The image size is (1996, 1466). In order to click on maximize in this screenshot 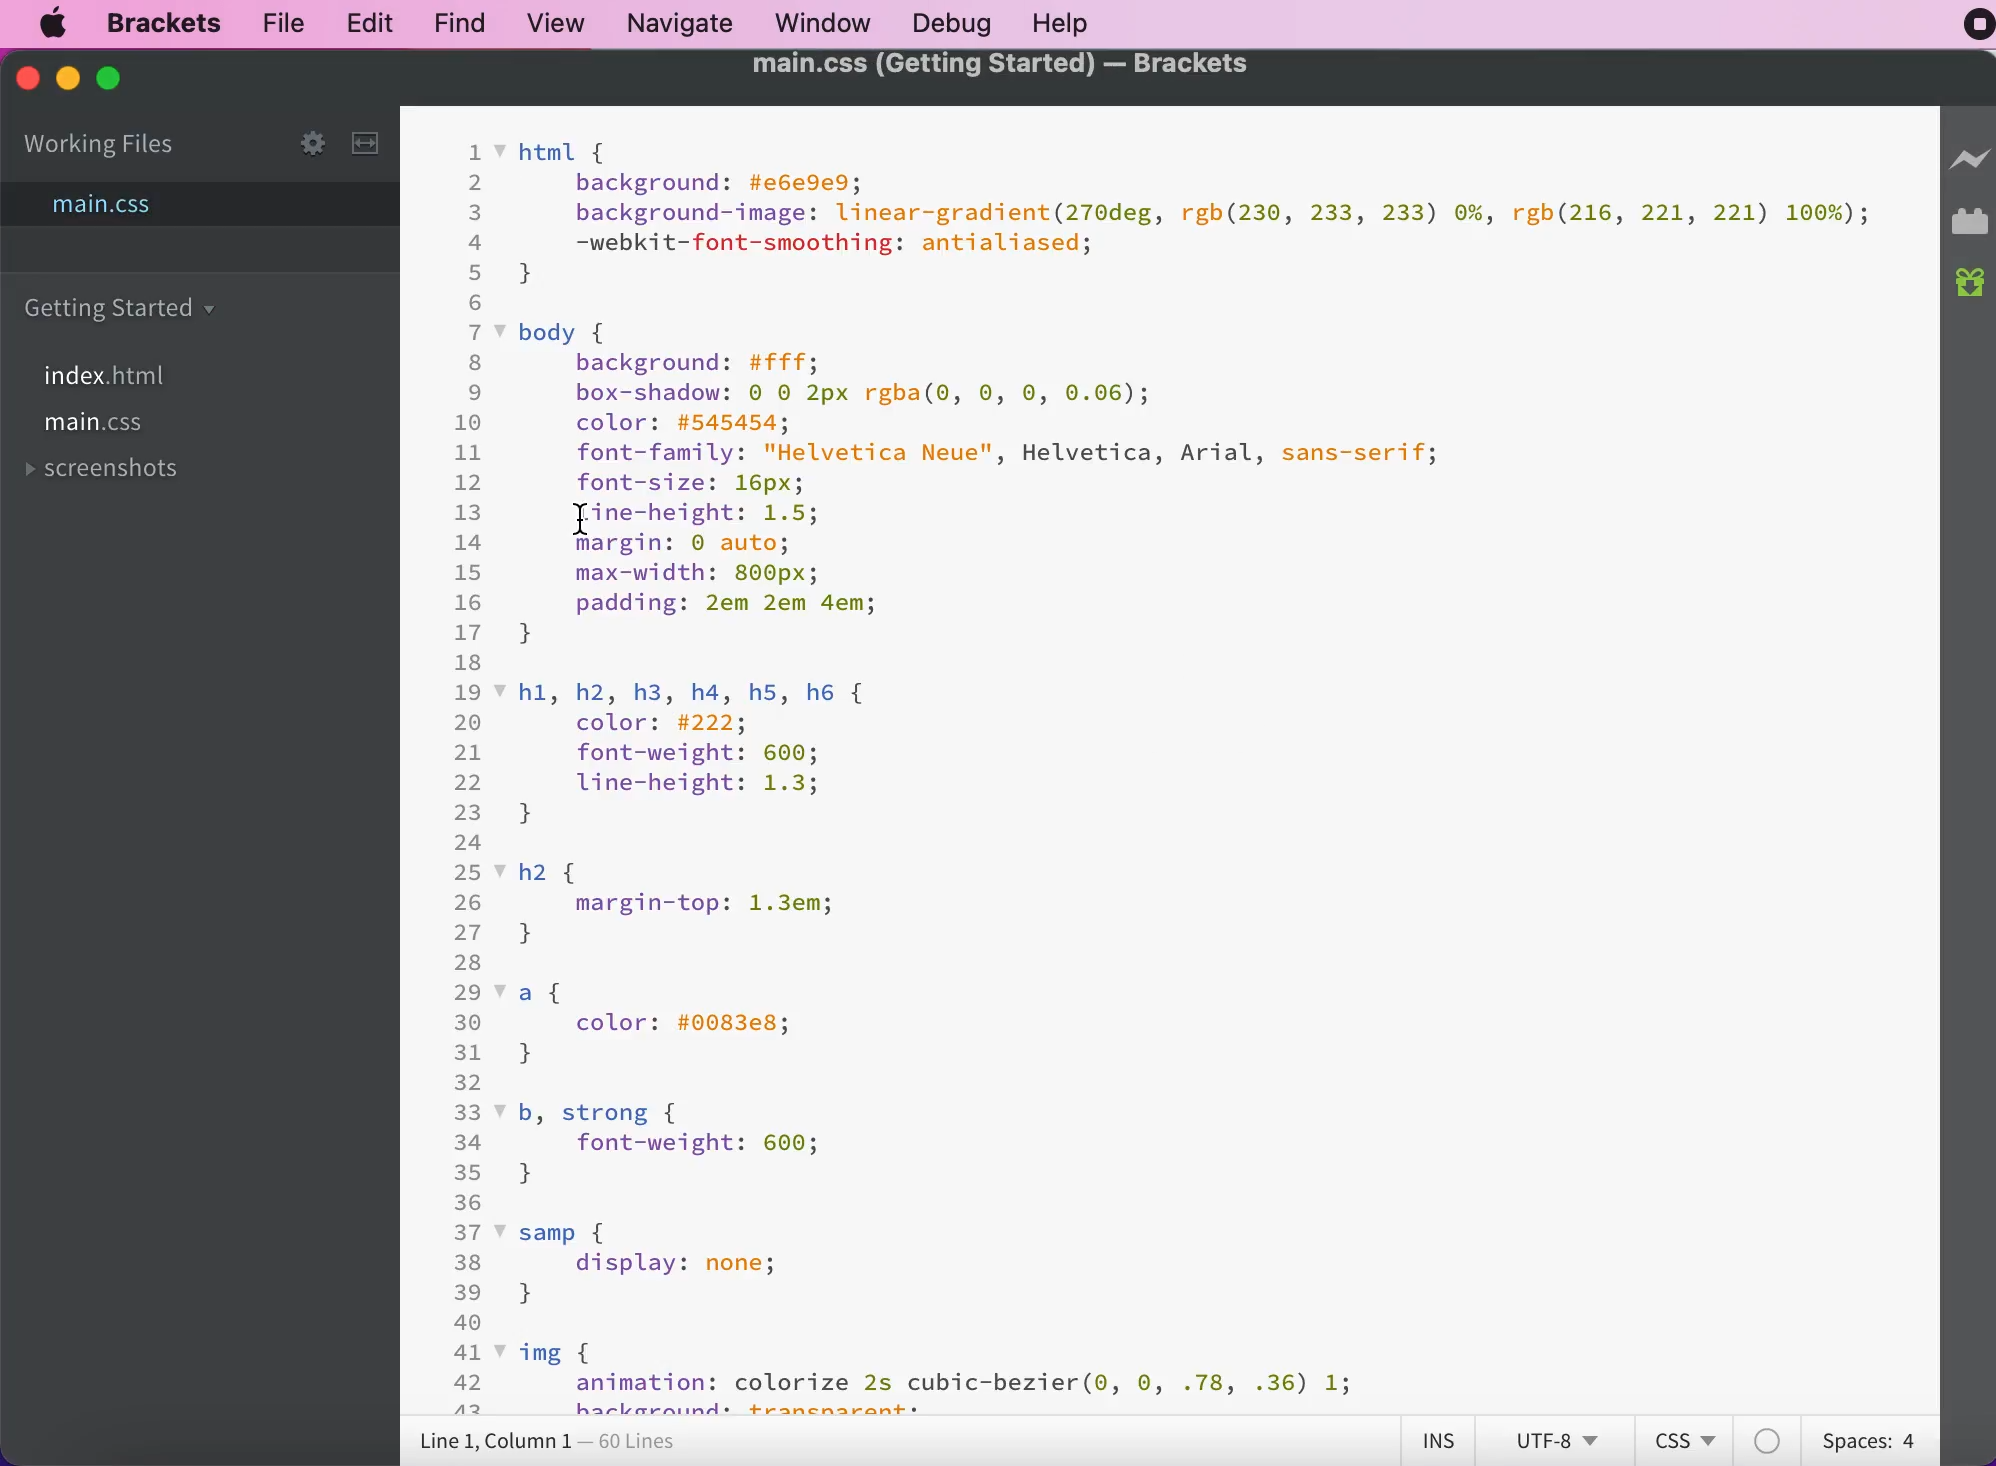, I will do `click(119, 85)`.